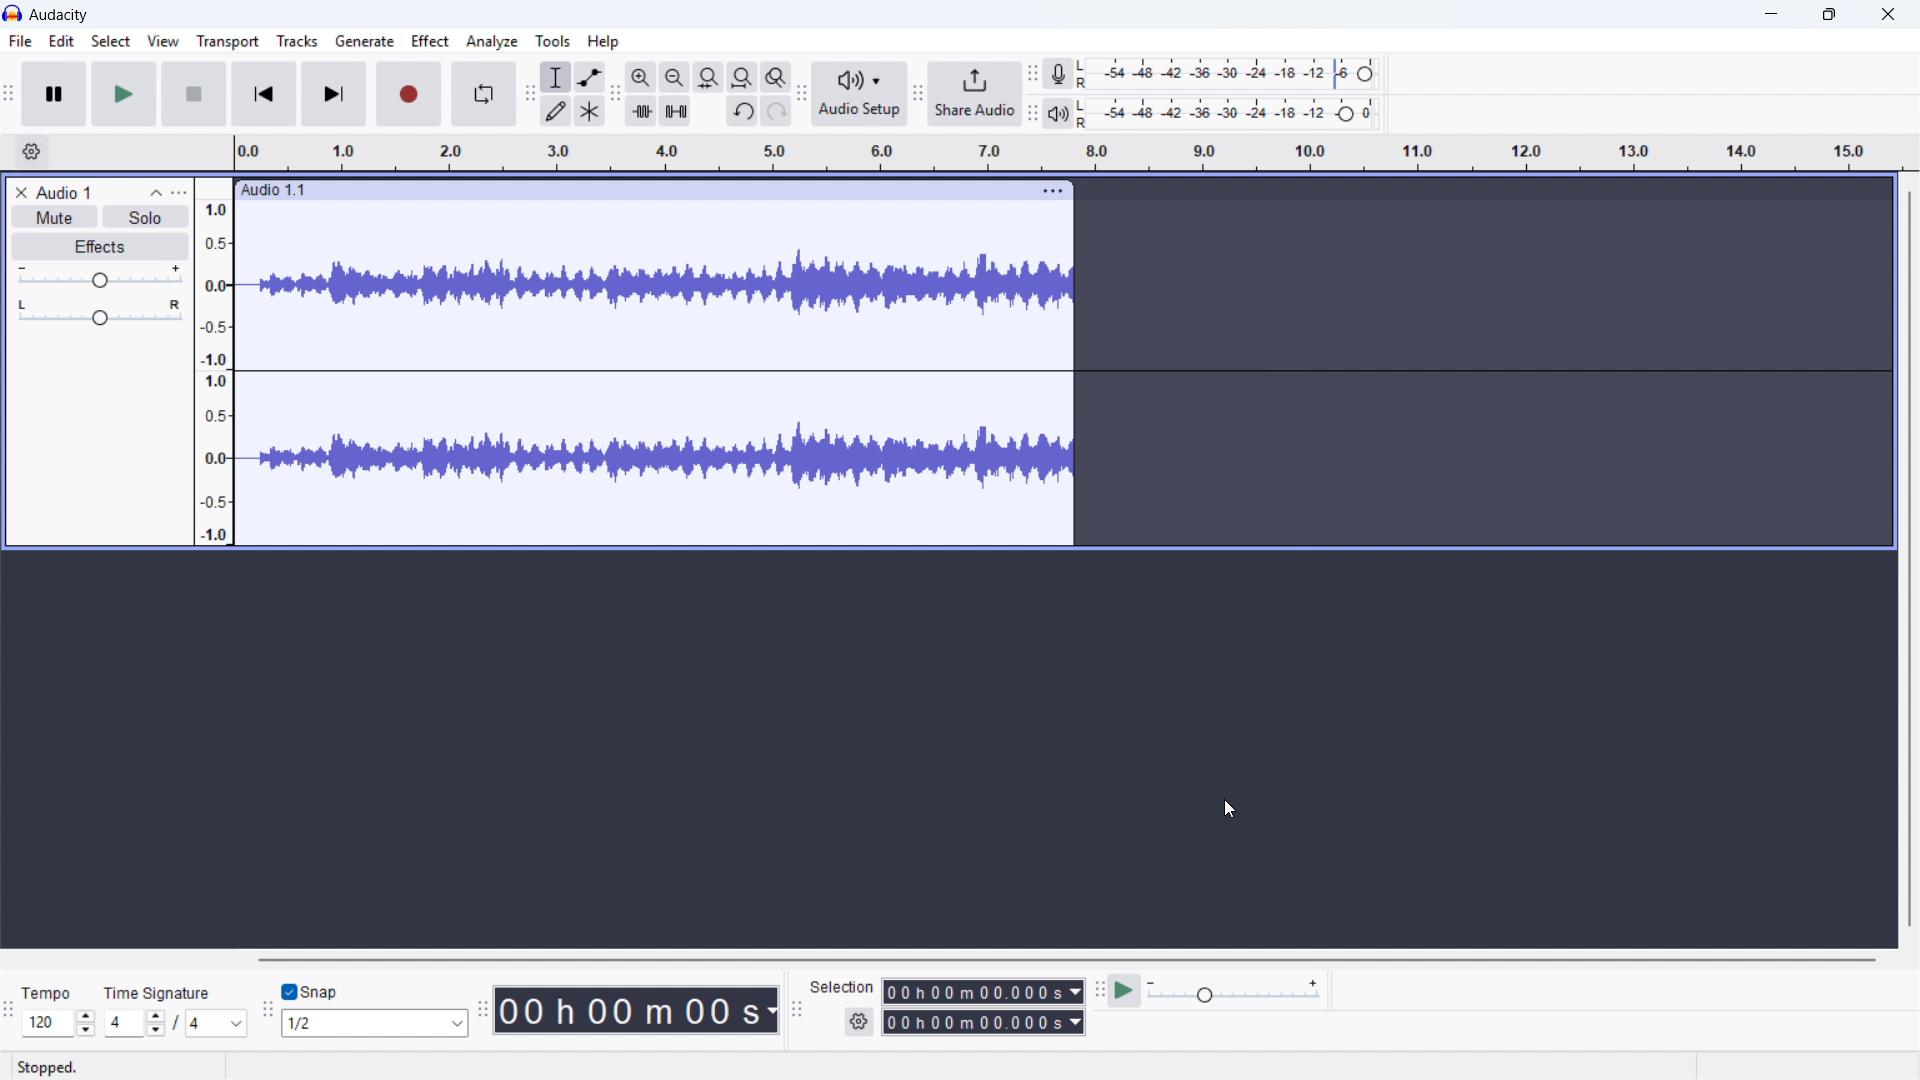 Image resolution: width=1920 pixels, height=1080 pixels. Describe the element at coordinates (194, 94) in the screenshot. I see `stop ` at that location.